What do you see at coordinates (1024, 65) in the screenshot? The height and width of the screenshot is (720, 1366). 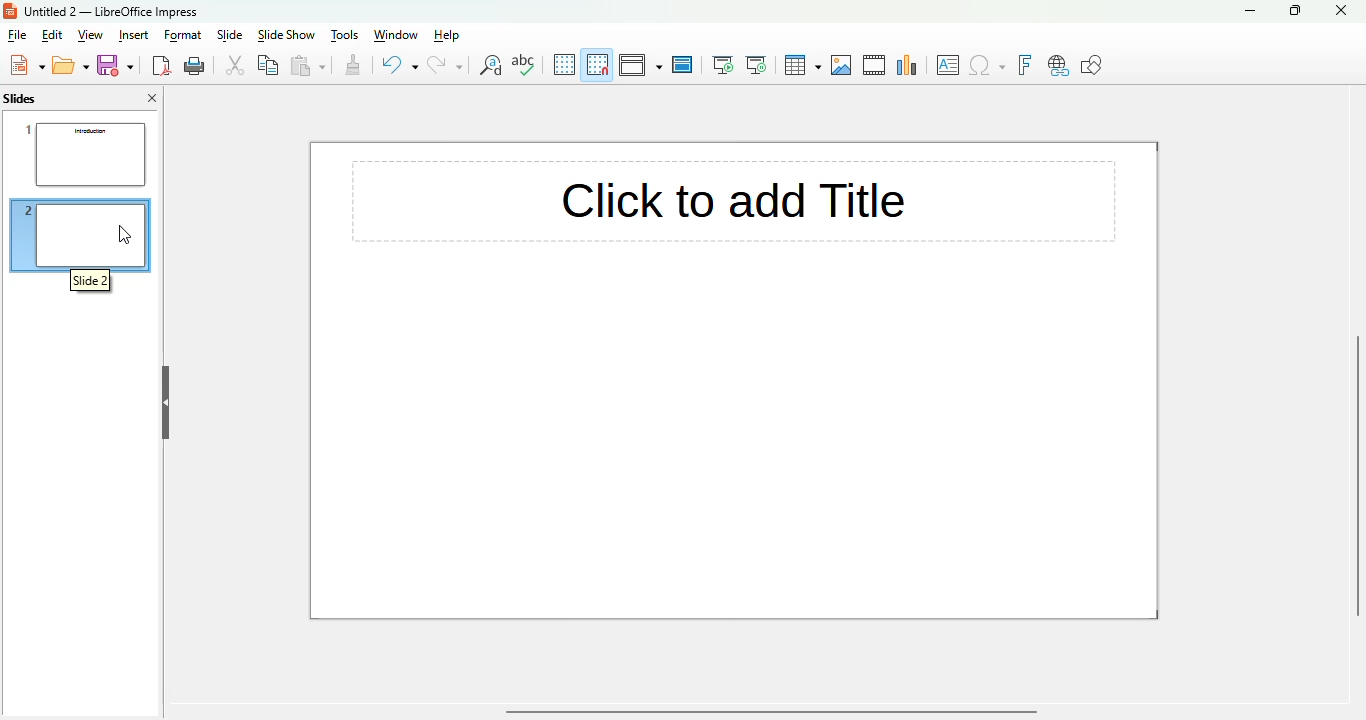 I see `insert fontwork text` at bounding box center [1024, 65].